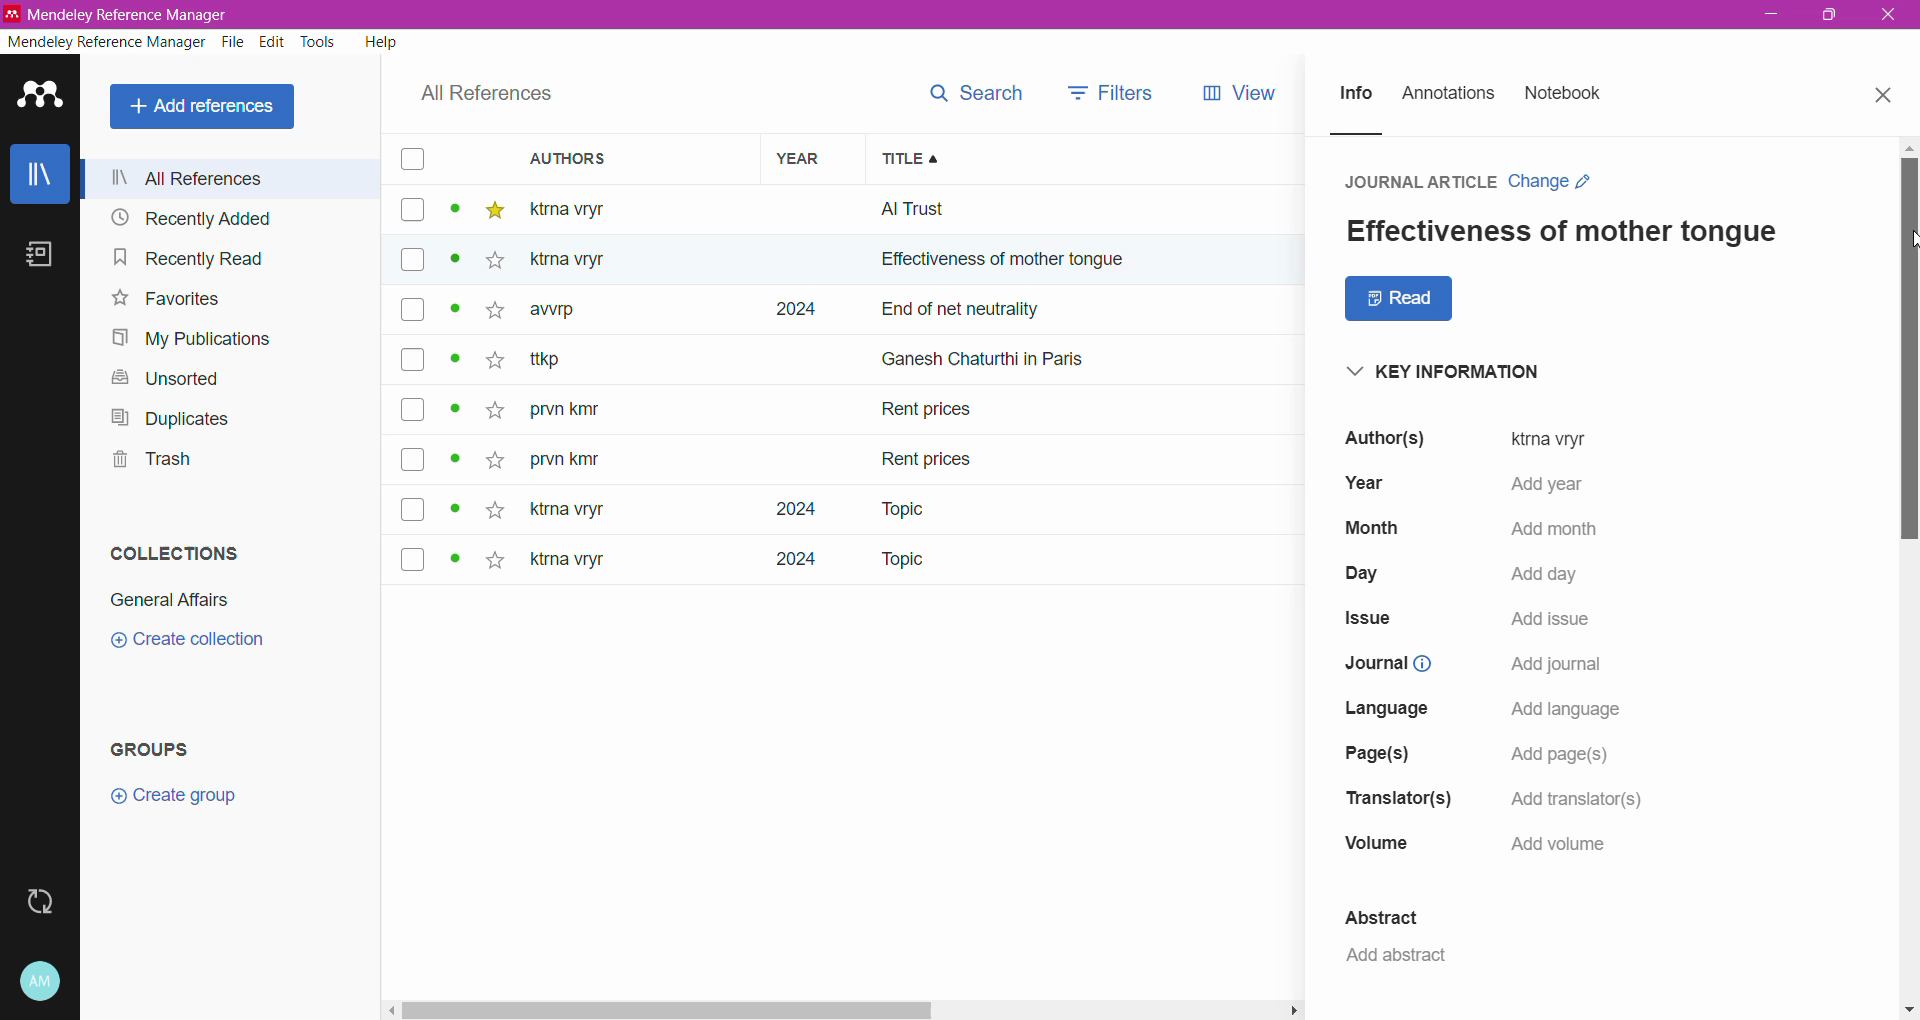 This screenshot has height=1020, width=1920. I want to click on Trash, so click(148, 459).